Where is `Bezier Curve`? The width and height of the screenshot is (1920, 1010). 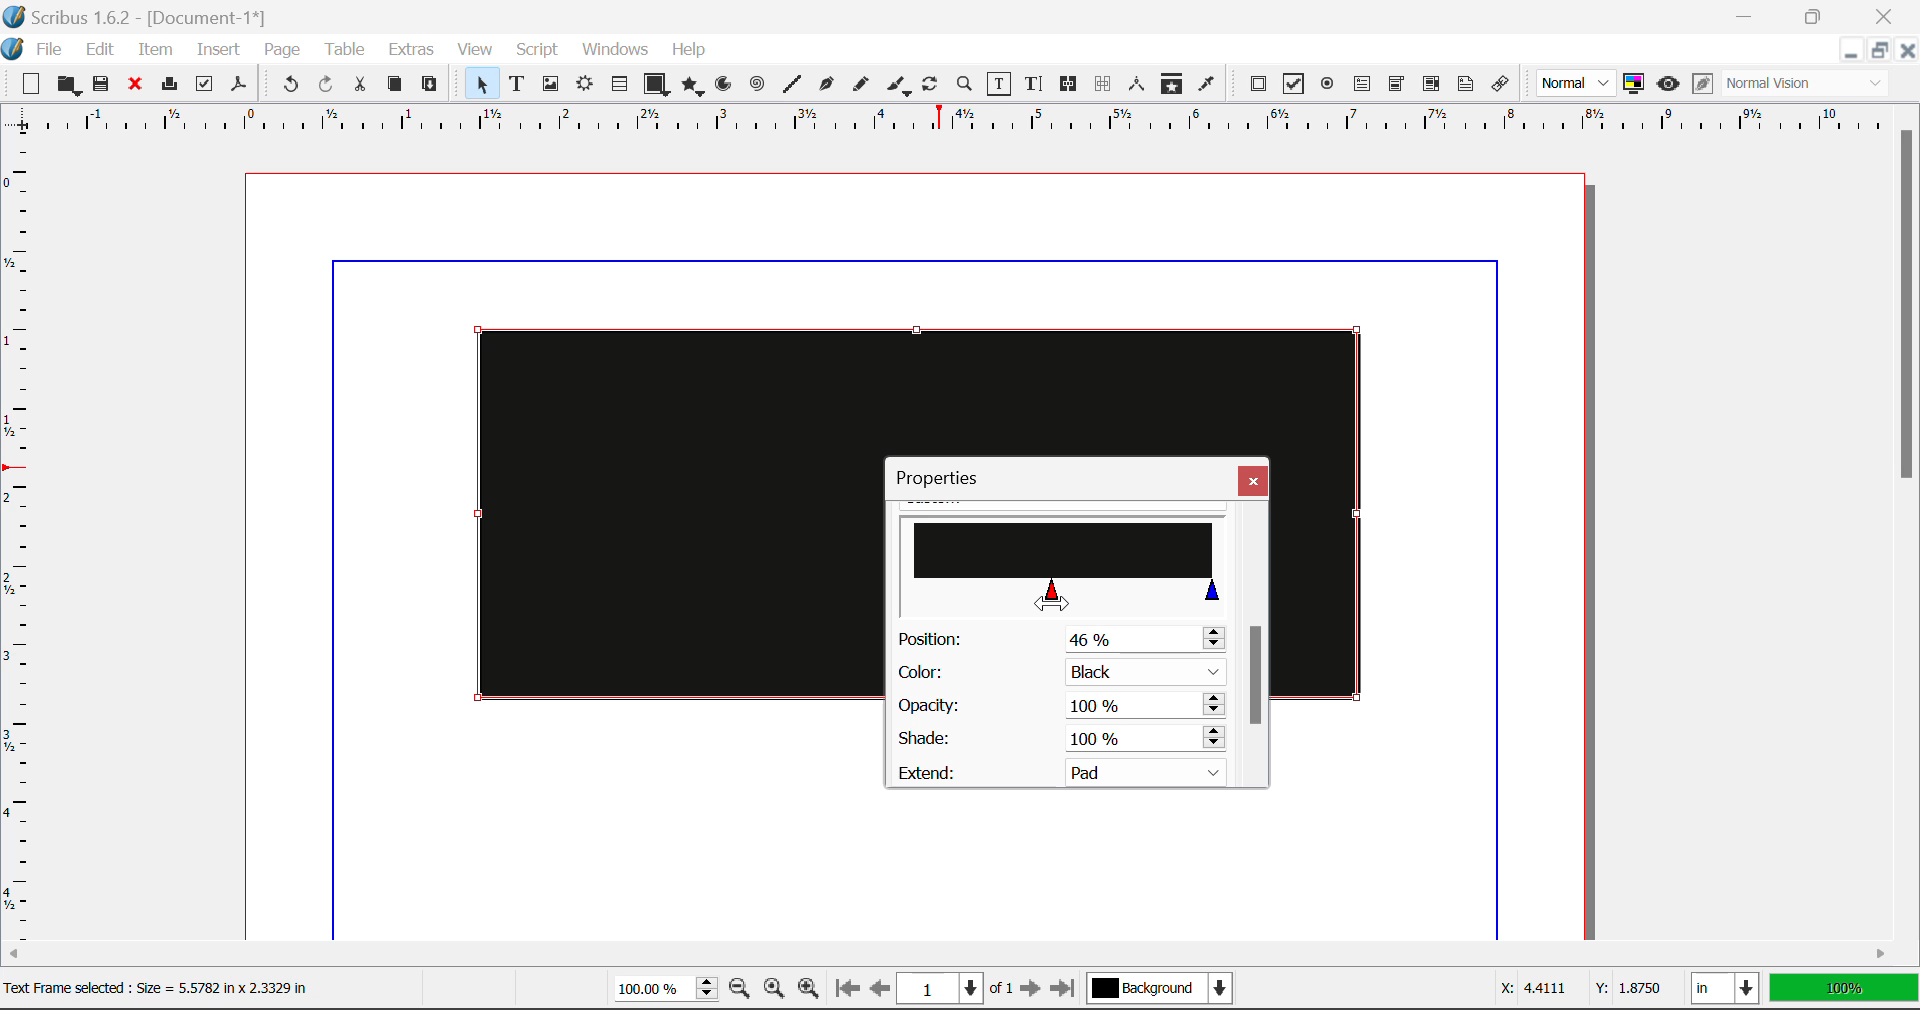 Bezier Curve is located at coordinates (827, 87).